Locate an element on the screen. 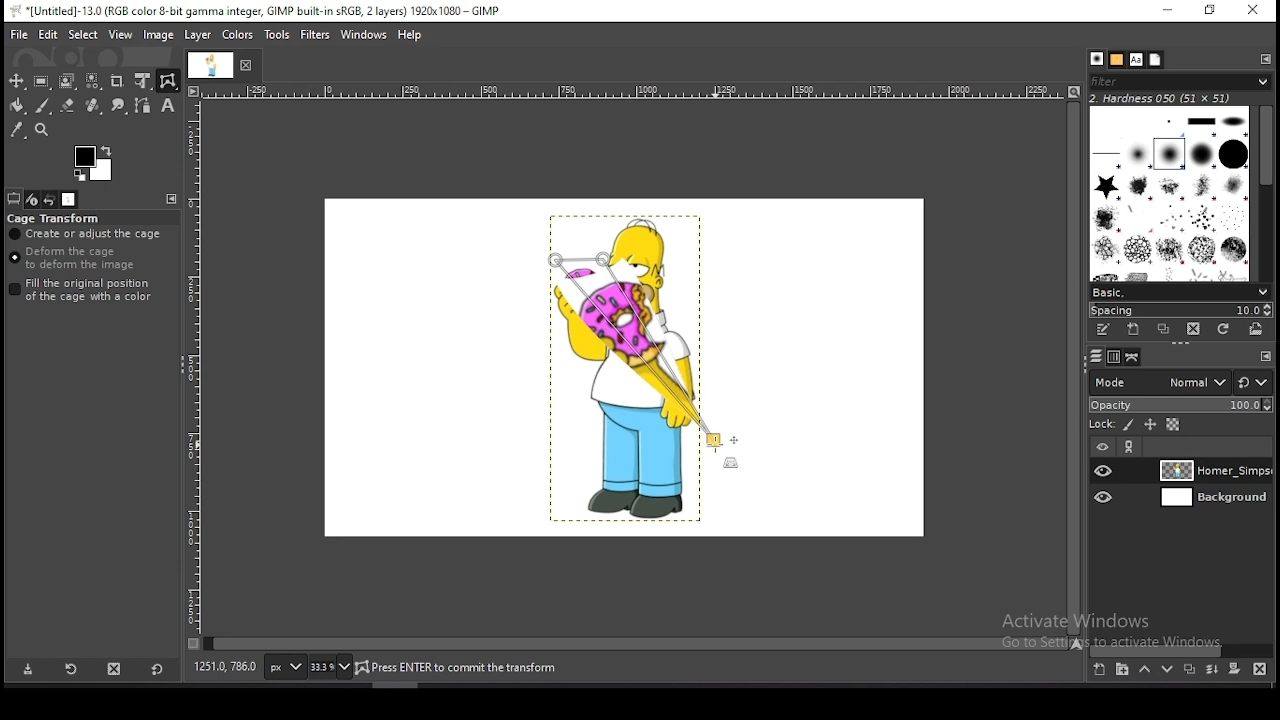 The image size is (1280, 720). paths tool is located at coordinates (142, 105).